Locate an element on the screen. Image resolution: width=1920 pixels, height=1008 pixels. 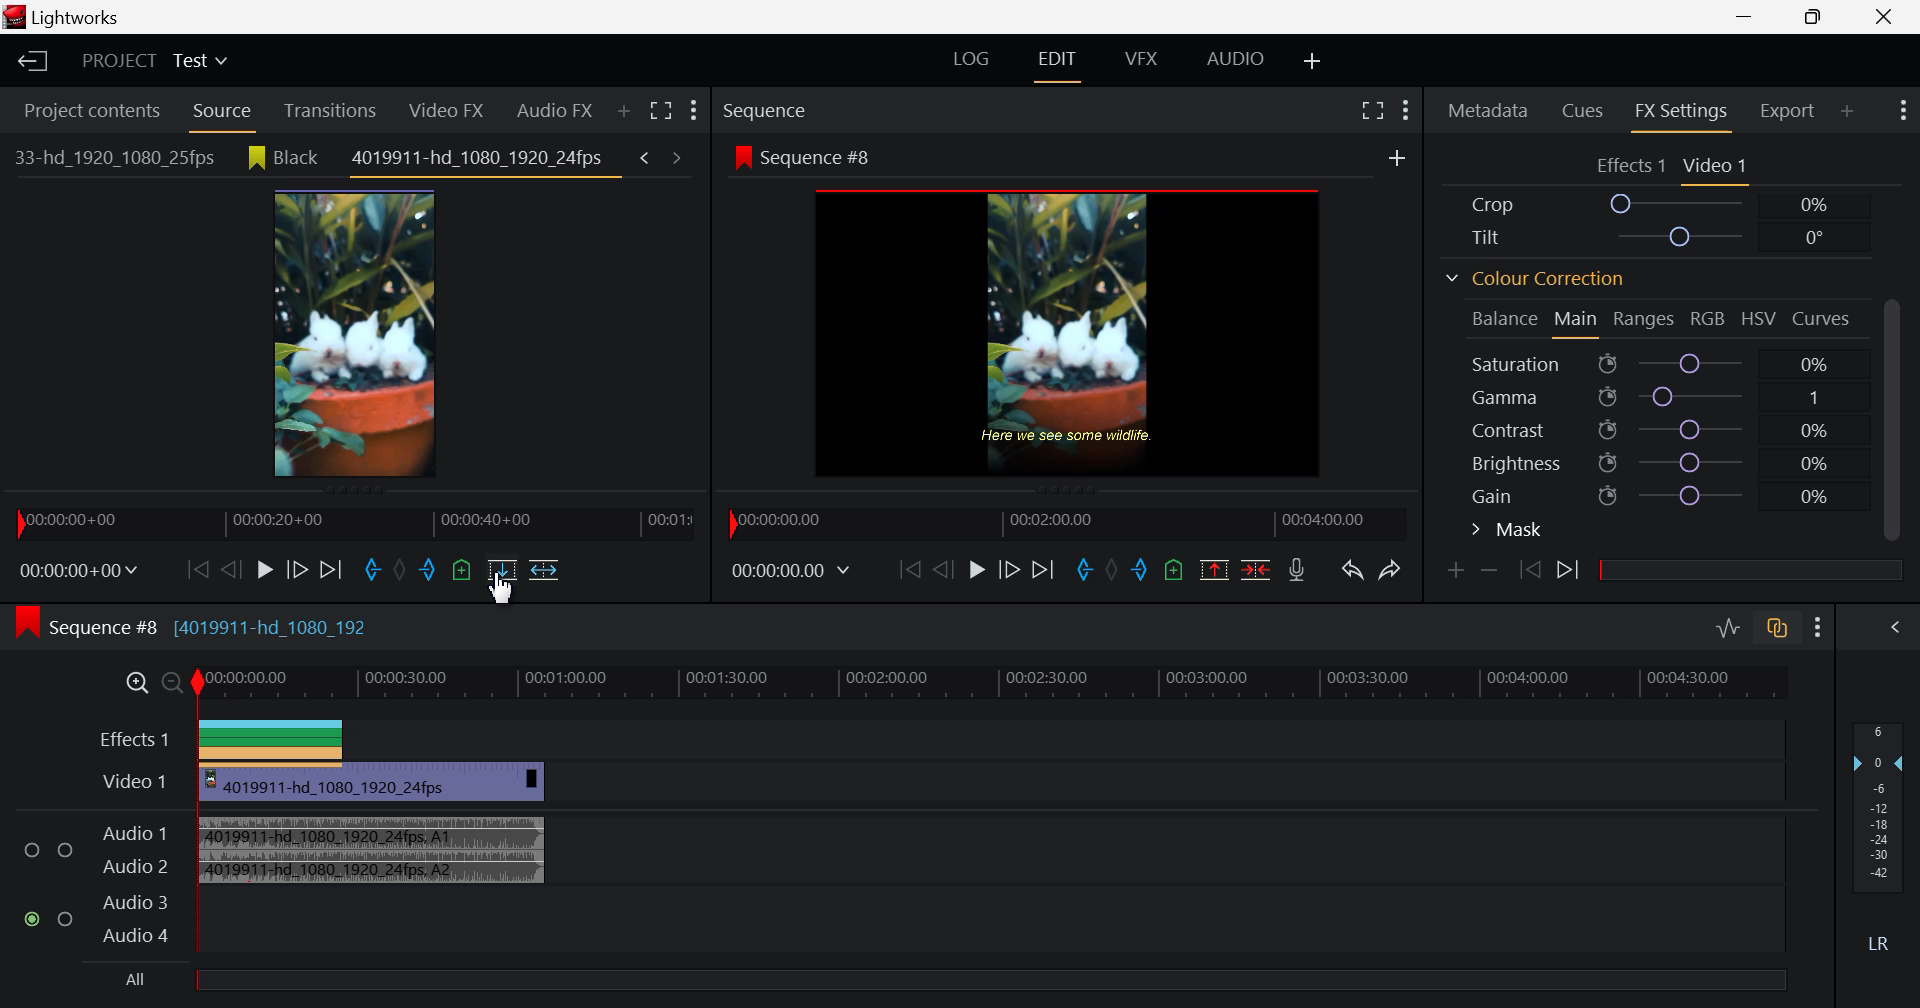
HSV is located at coordinates (1764, 322).